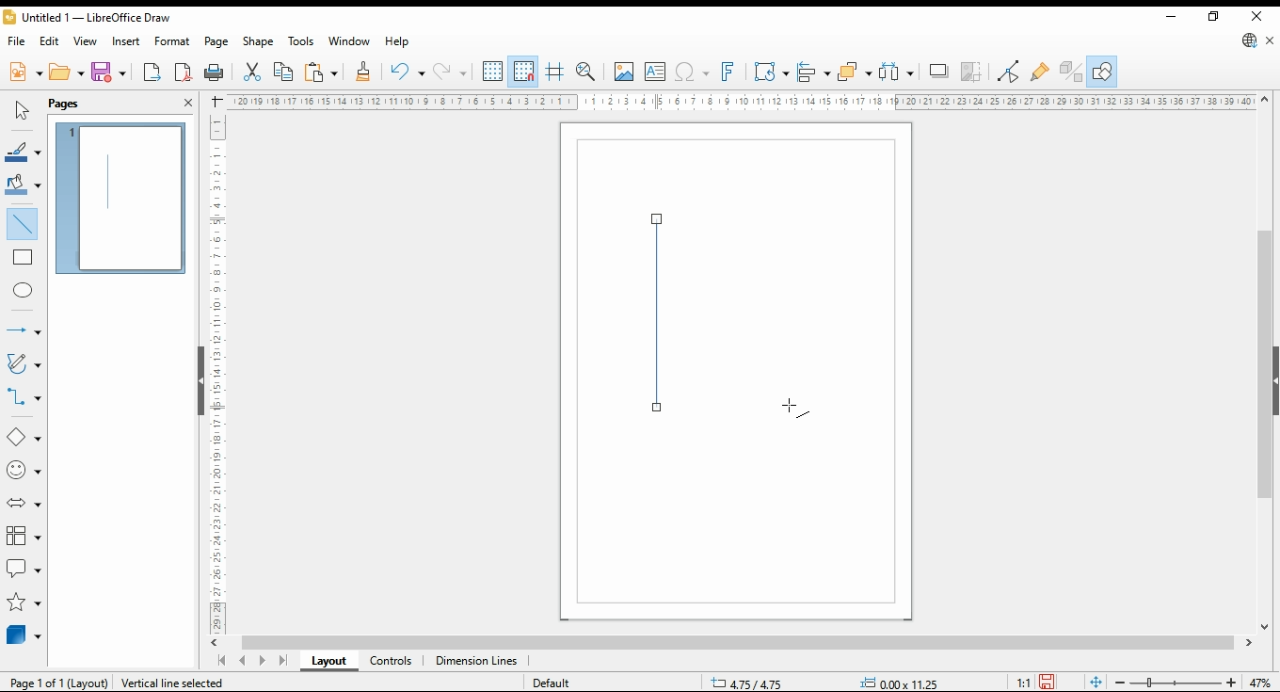  I want to click on undo, so click(406, 72).